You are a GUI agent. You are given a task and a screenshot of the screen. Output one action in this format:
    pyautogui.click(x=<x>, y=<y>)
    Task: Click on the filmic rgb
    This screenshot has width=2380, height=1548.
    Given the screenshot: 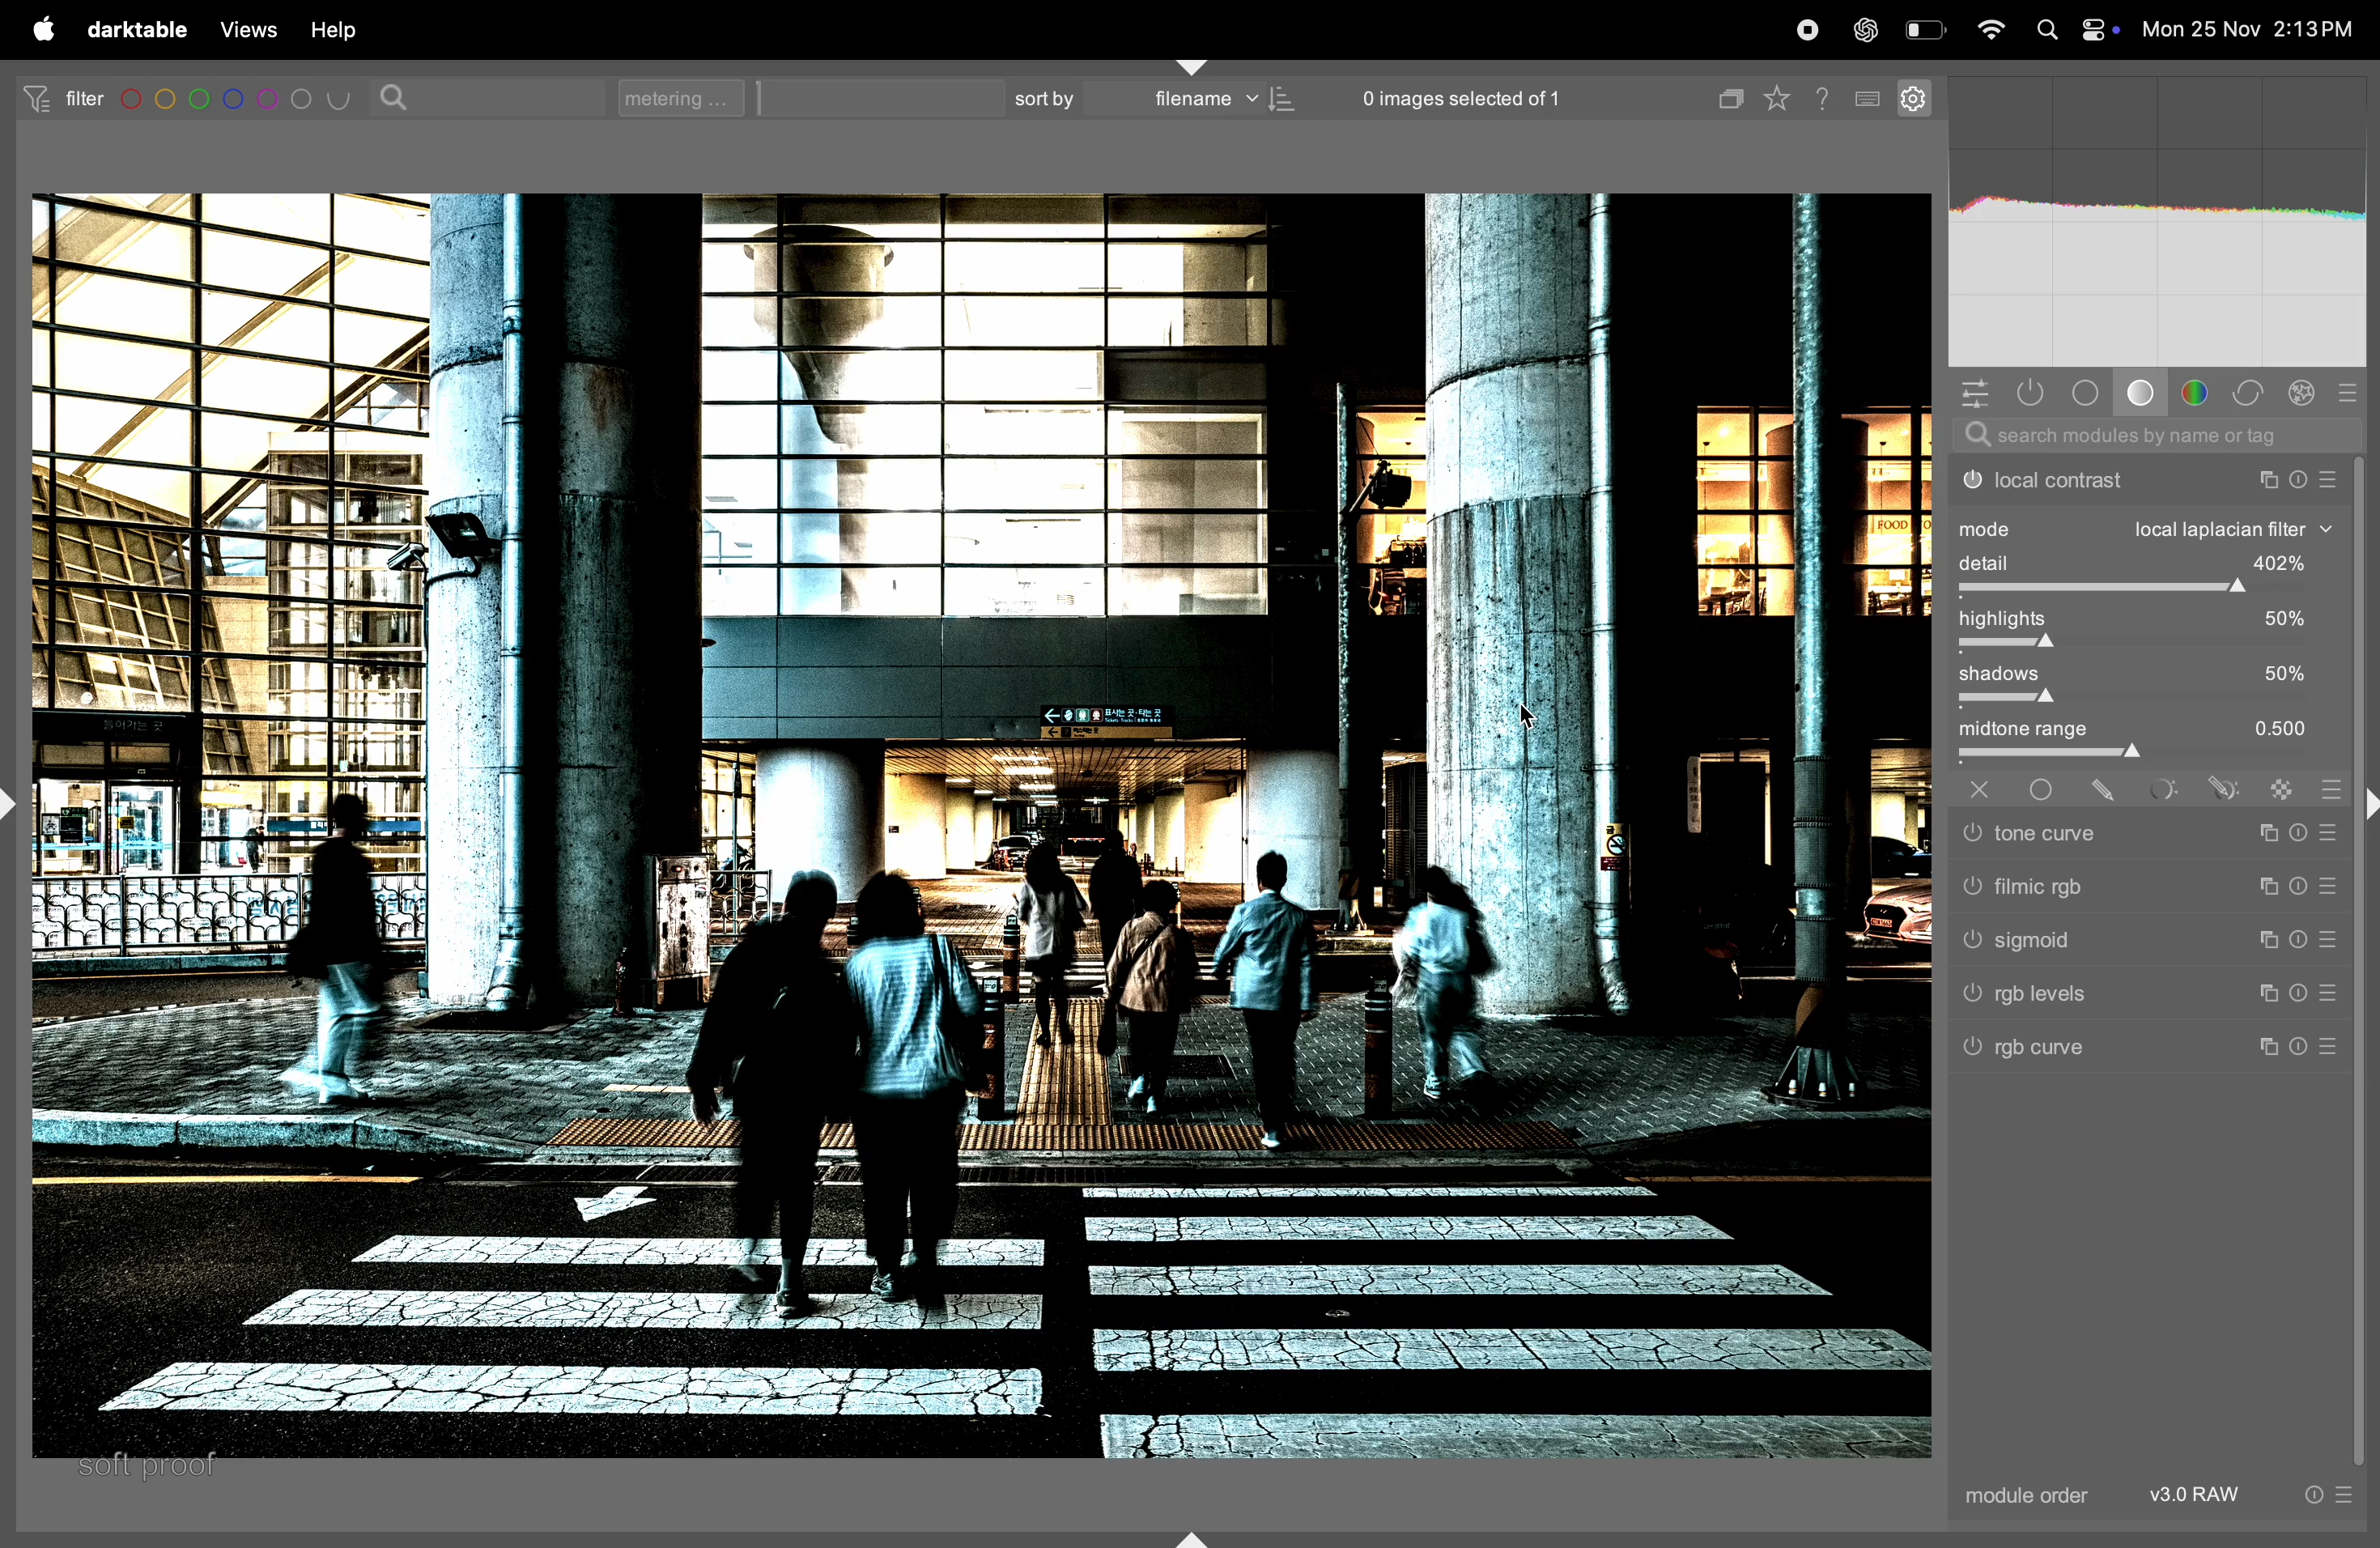 What is the action you would take?
    pyautogui.click(x=2137, y=886)
    